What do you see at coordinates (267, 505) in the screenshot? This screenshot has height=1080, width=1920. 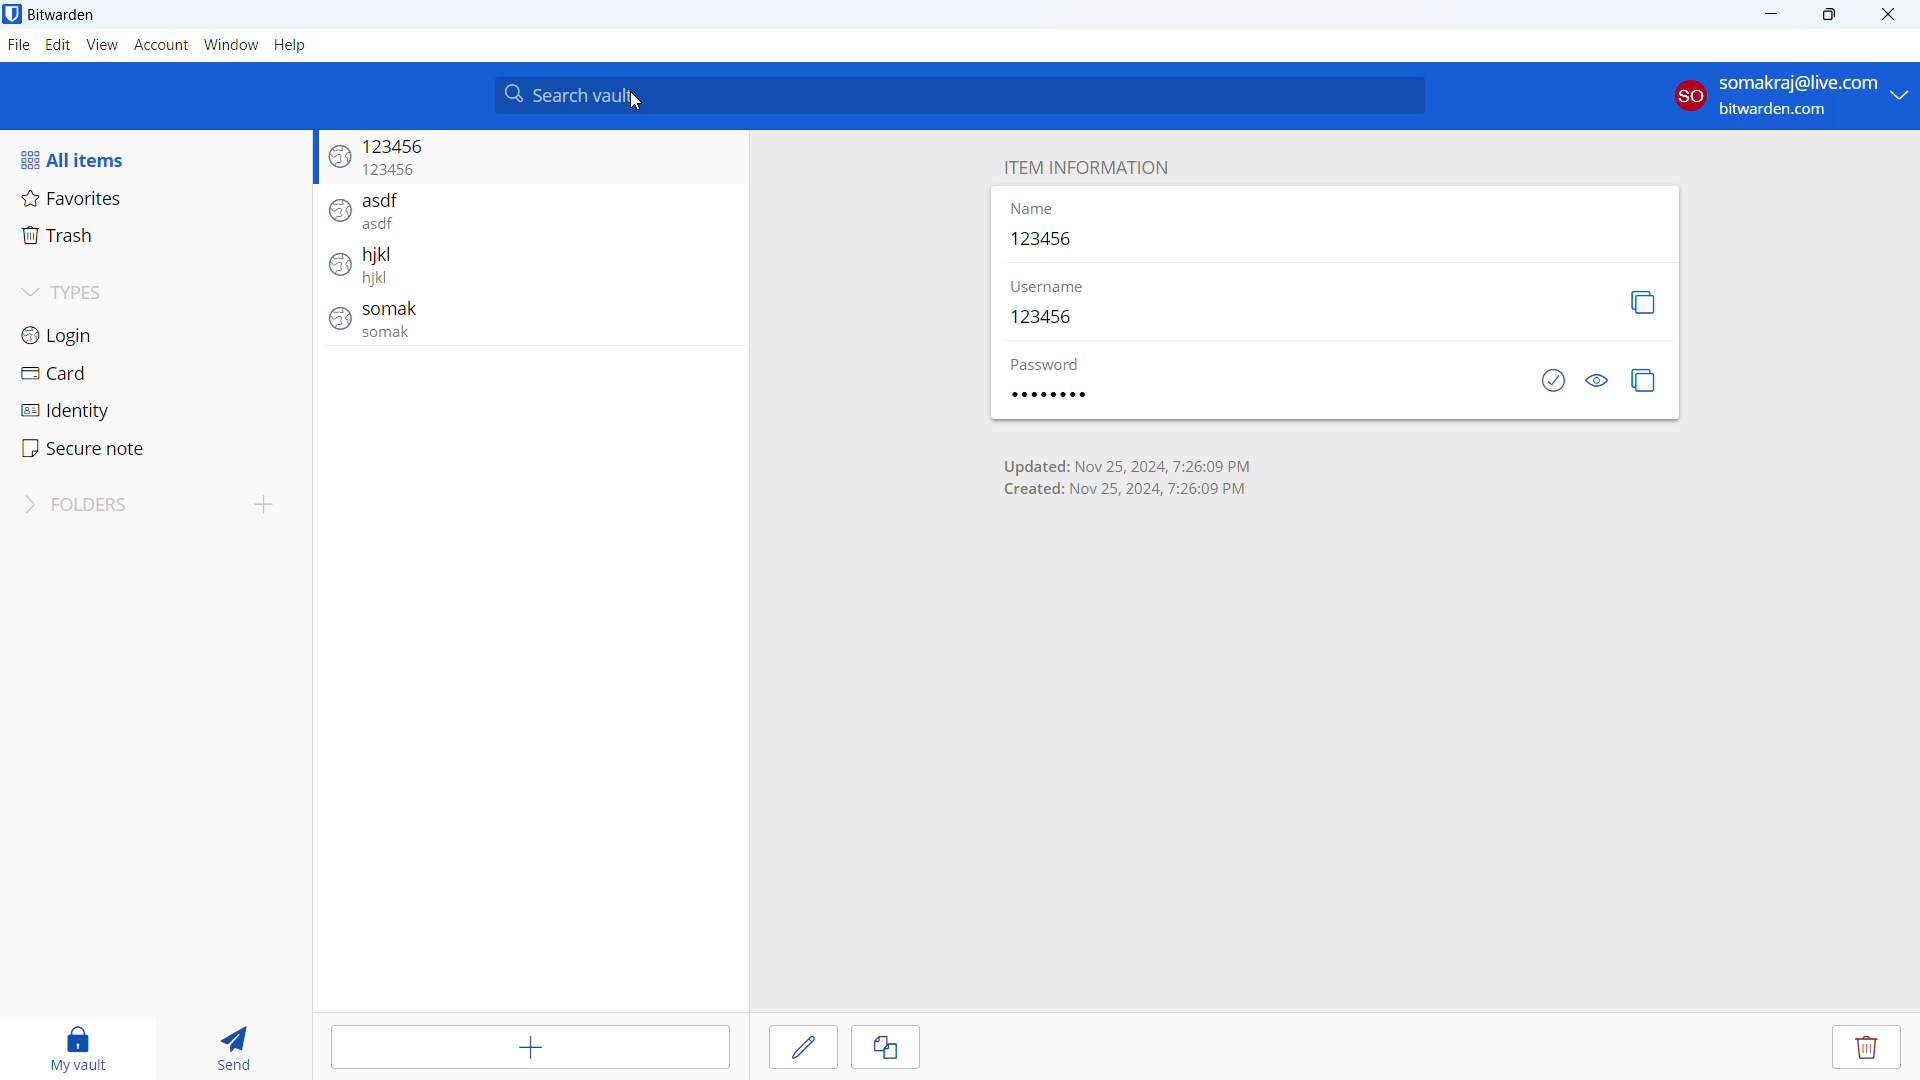 I see `add folder` at bounding box center [267, 505].